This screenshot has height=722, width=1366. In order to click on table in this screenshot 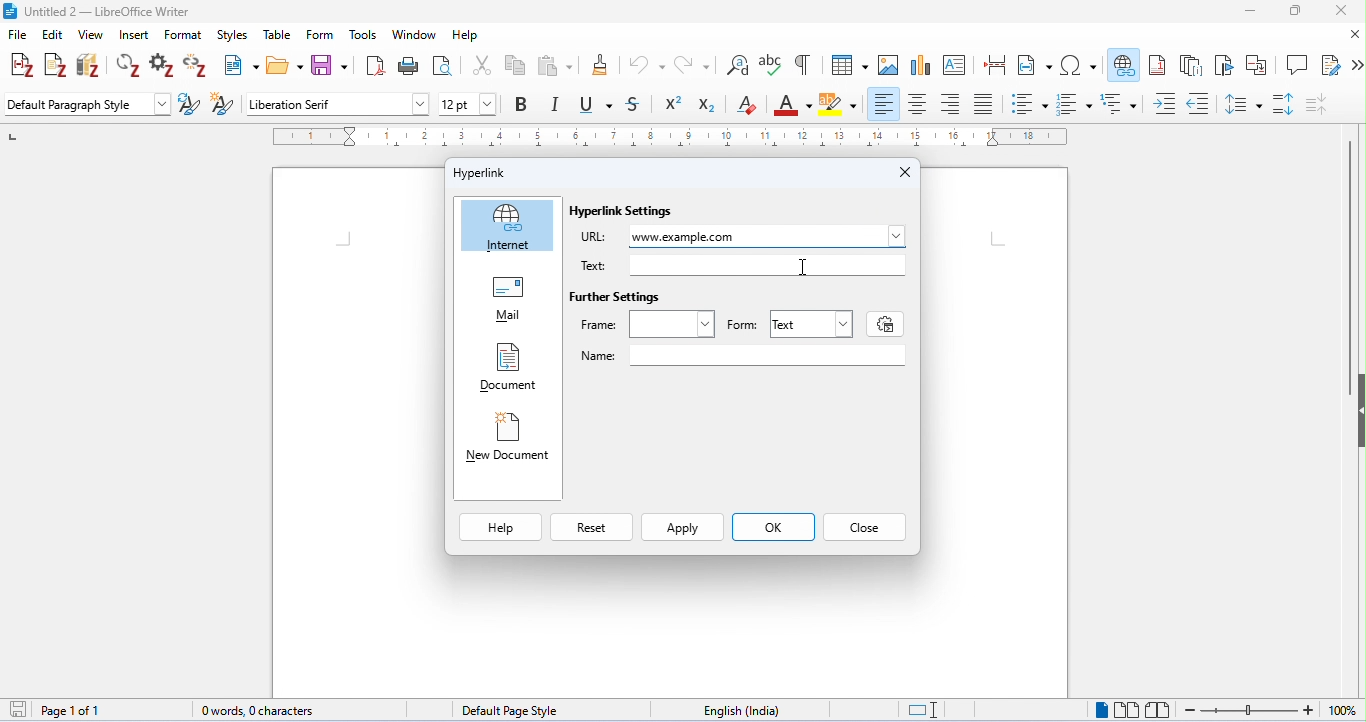, I will do `click(275, 33)`.